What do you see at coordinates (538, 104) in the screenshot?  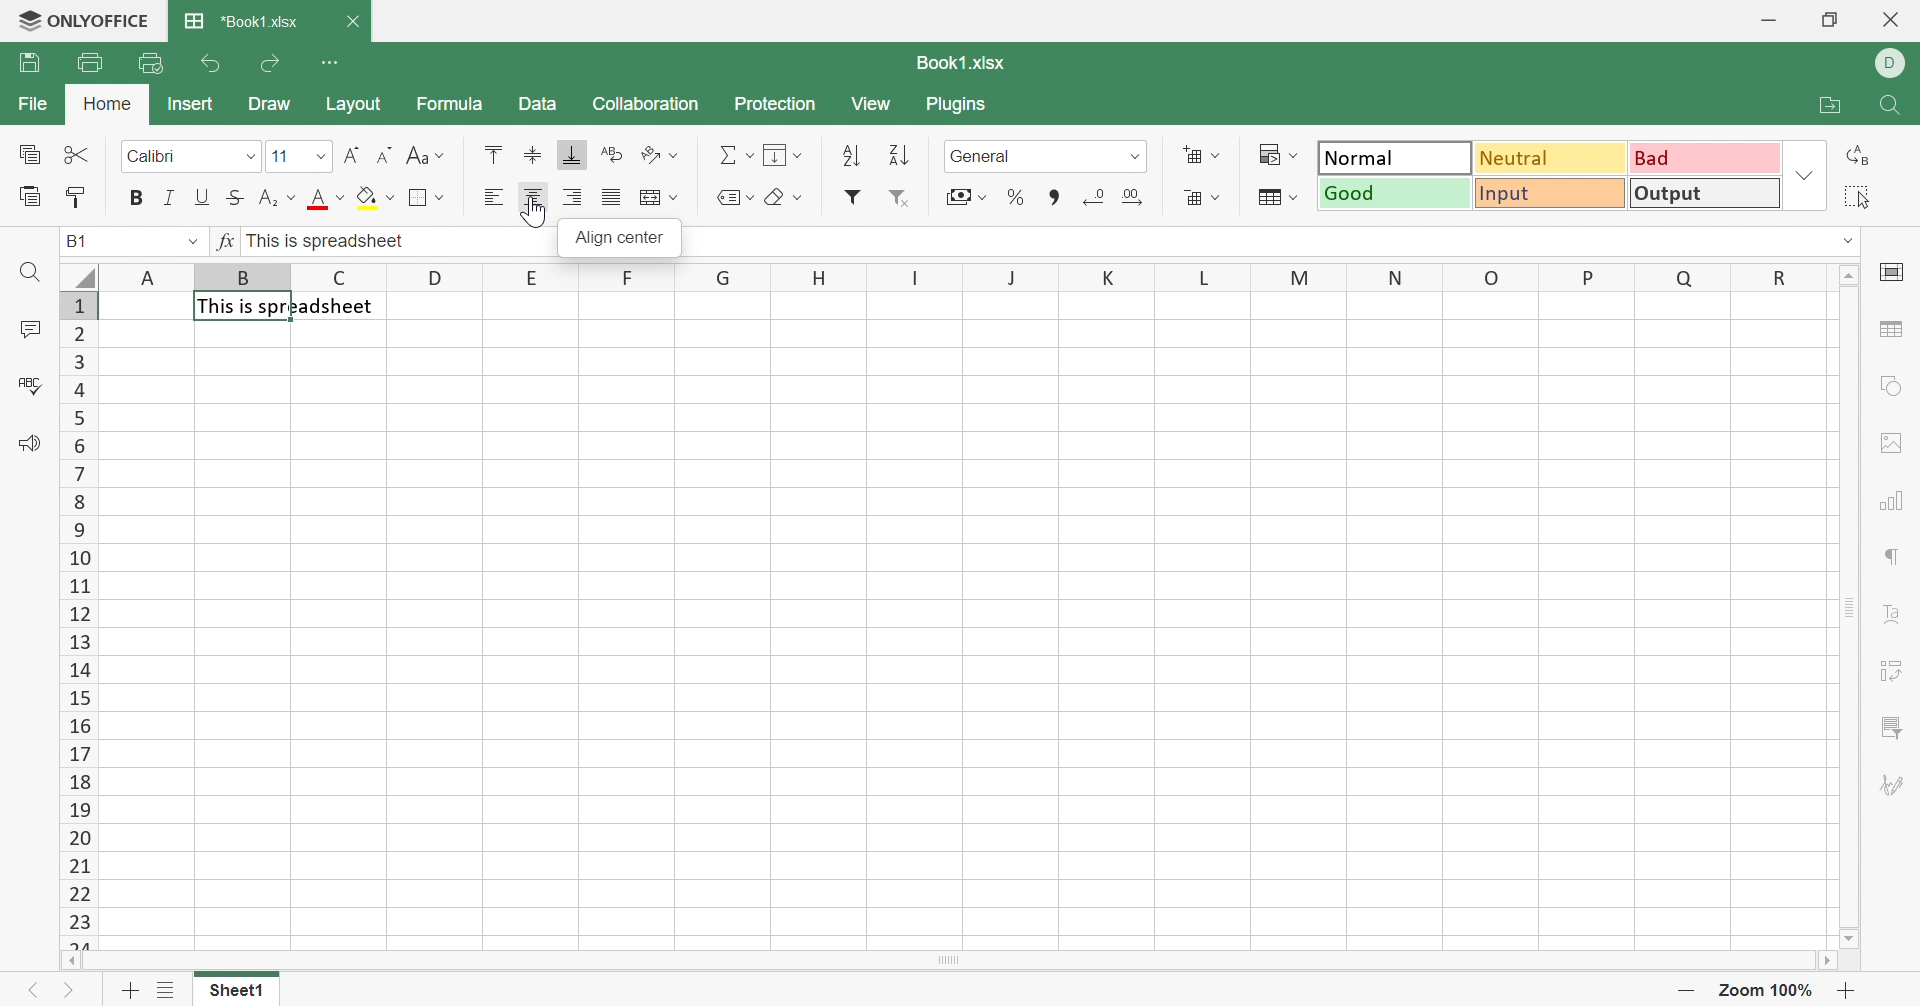 I see `Data` at bounding box center [538, 104].